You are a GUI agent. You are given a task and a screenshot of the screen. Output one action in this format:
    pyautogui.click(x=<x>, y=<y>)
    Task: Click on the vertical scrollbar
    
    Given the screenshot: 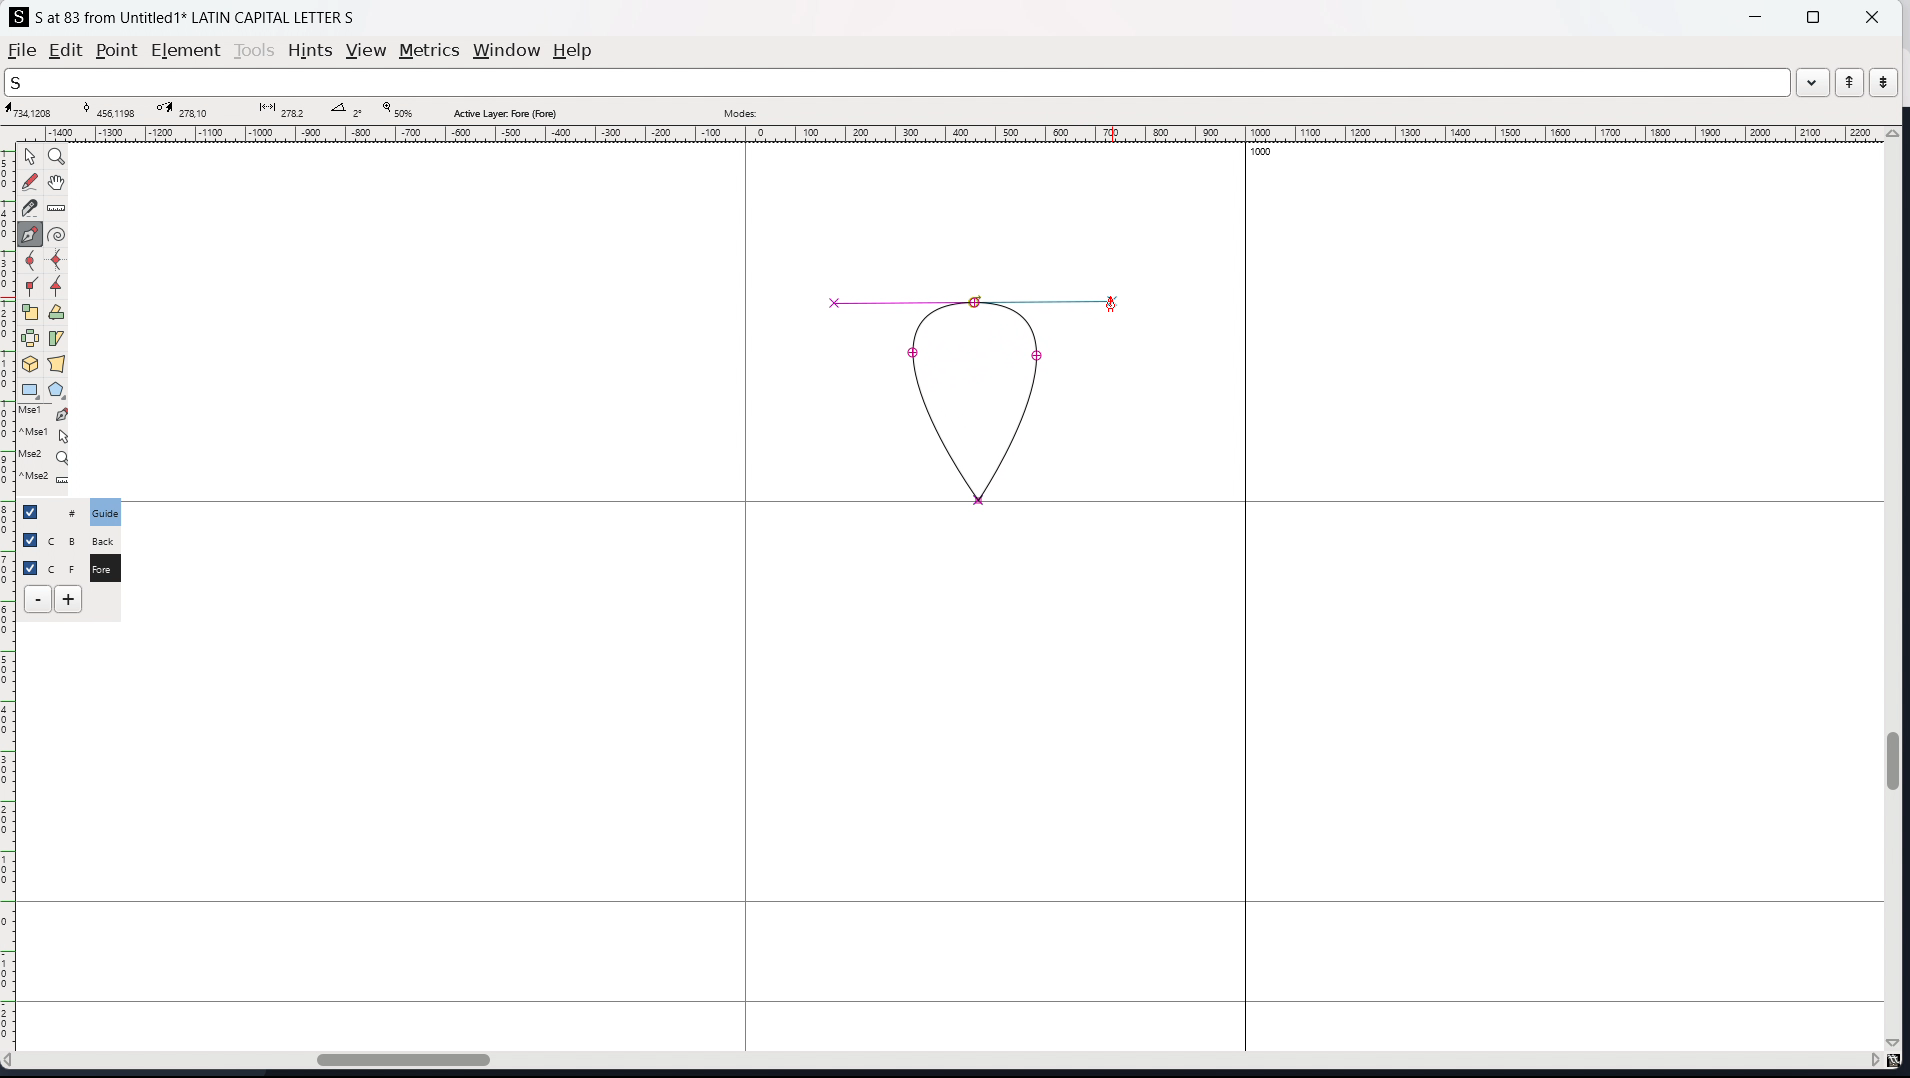 What is the action you would take?
    pyautogui.click(x=1897, y=590)
    